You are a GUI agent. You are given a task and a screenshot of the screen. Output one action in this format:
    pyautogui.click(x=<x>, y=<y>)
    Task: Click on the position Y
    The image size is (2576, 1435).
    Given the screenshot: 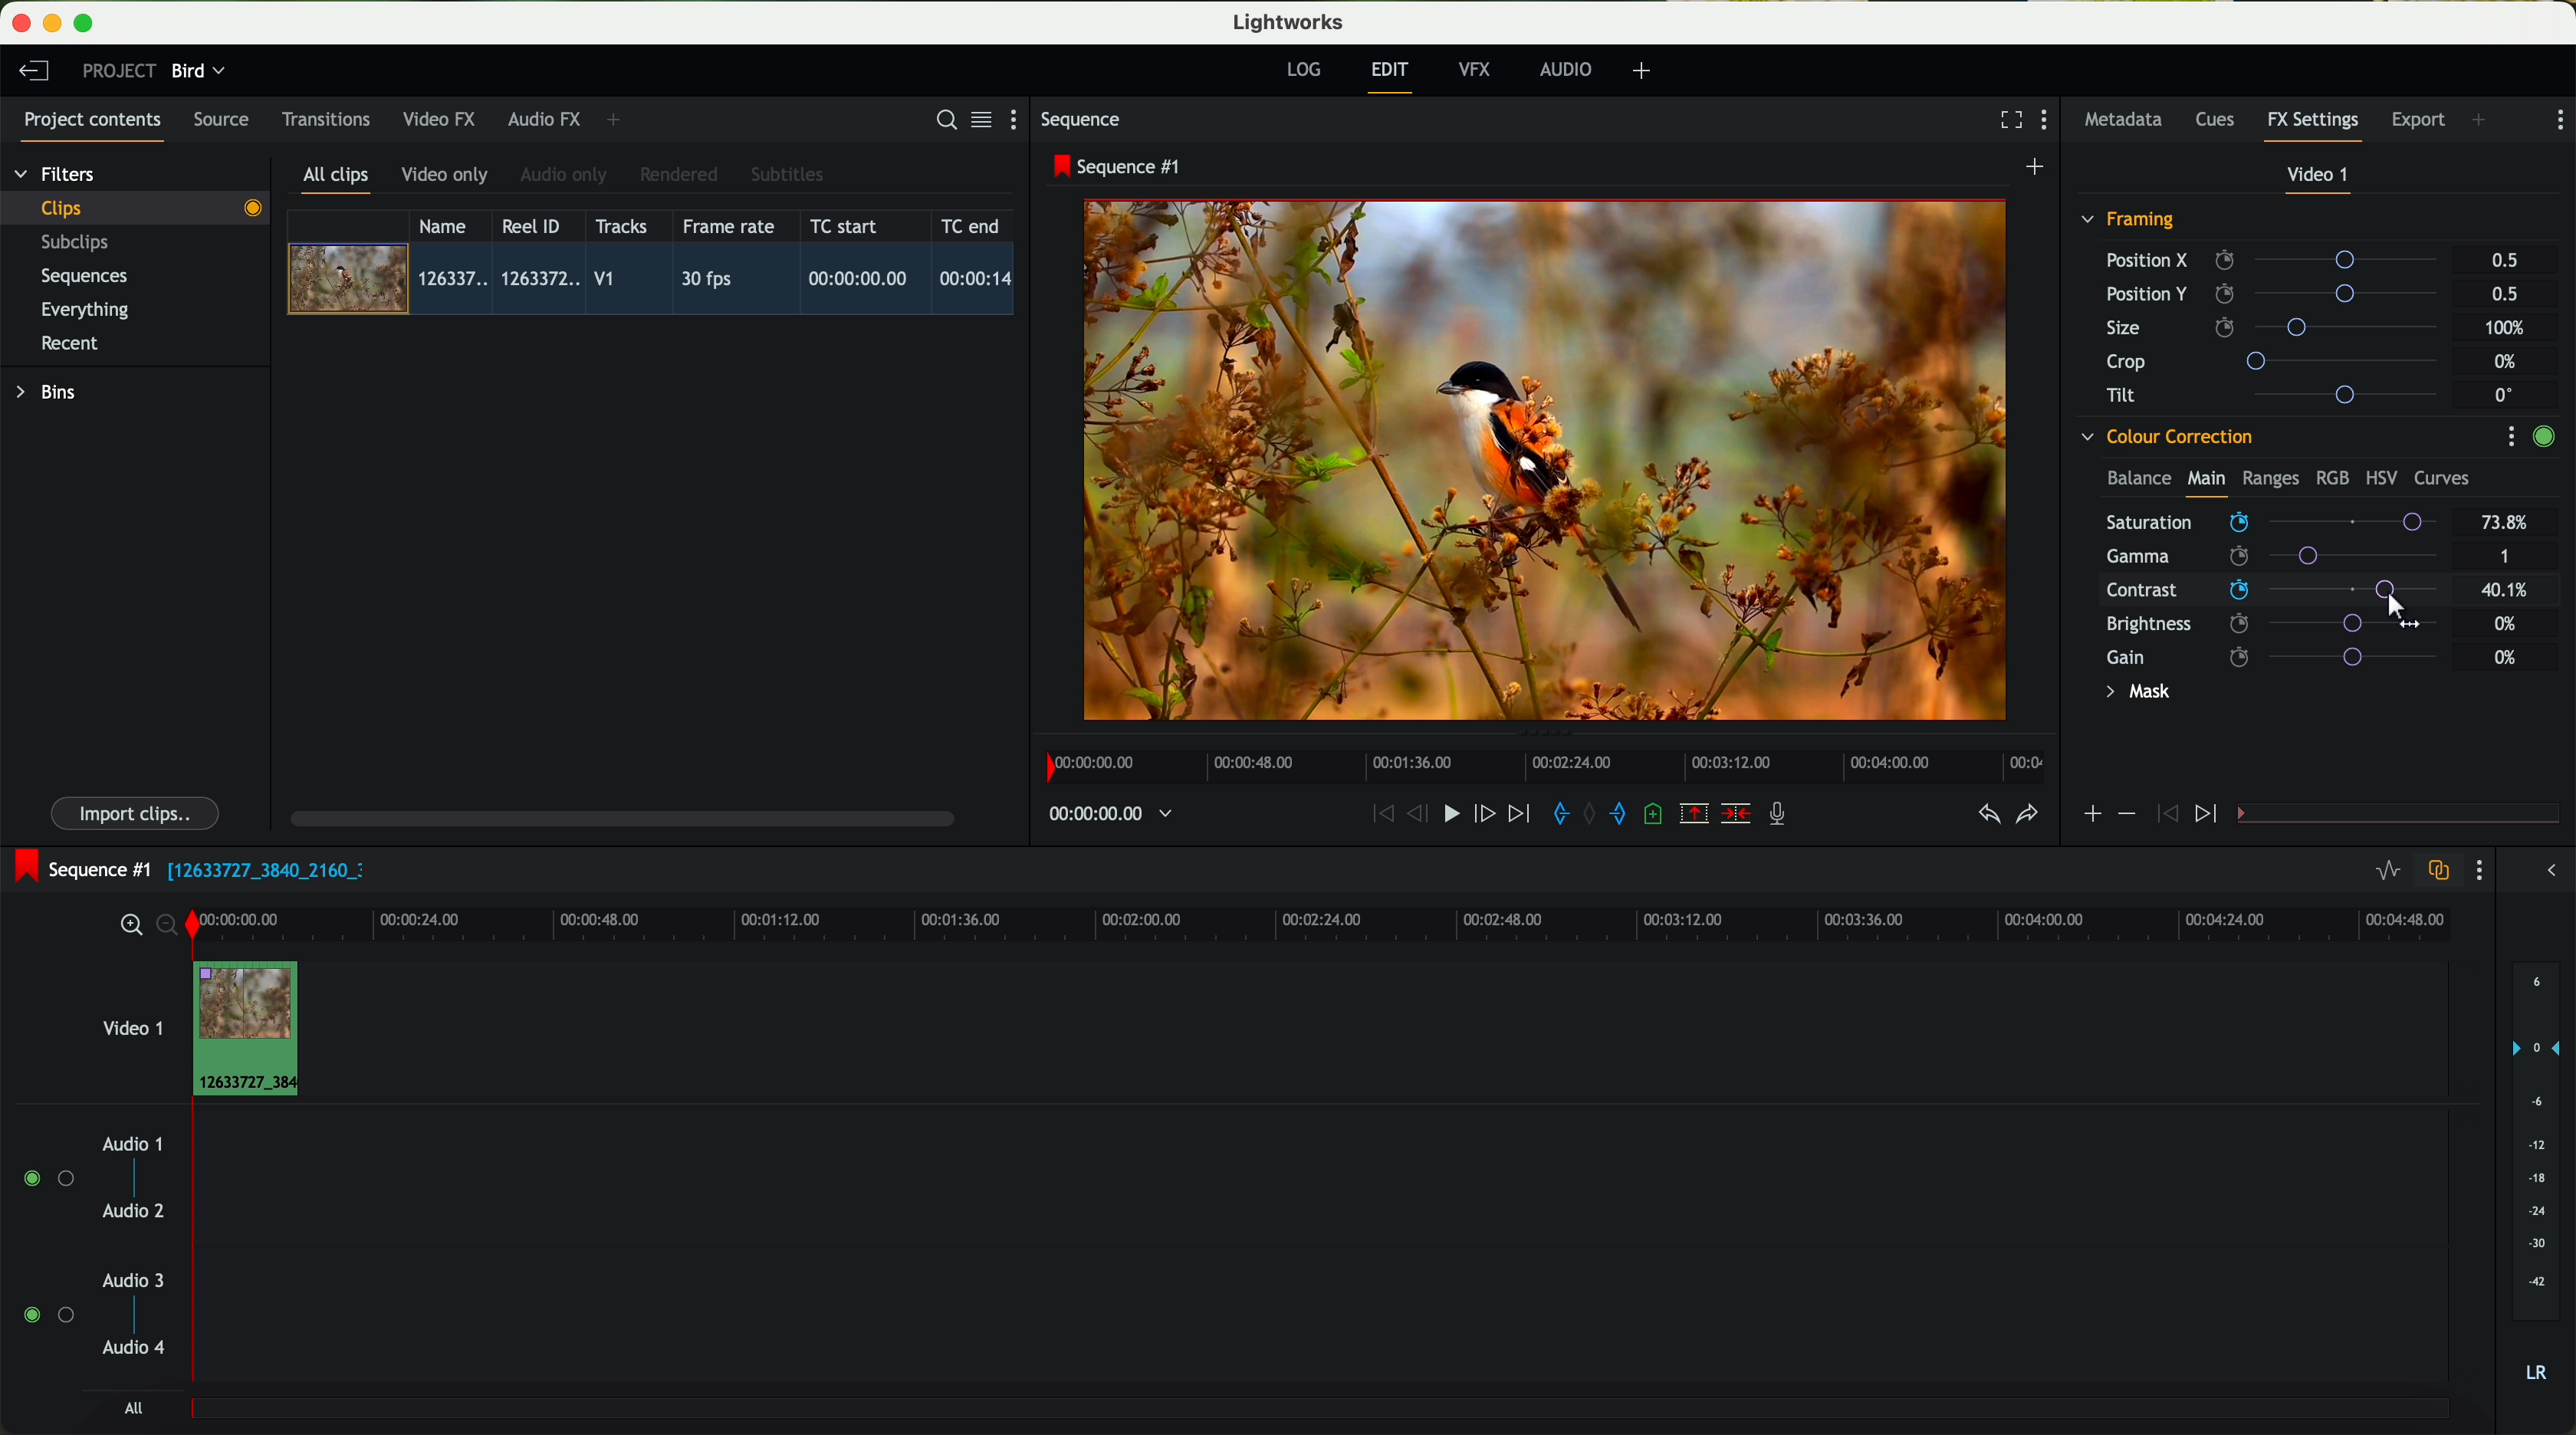 What is the action you would take?
    pyautogui.click(x=2280, y=293)
    